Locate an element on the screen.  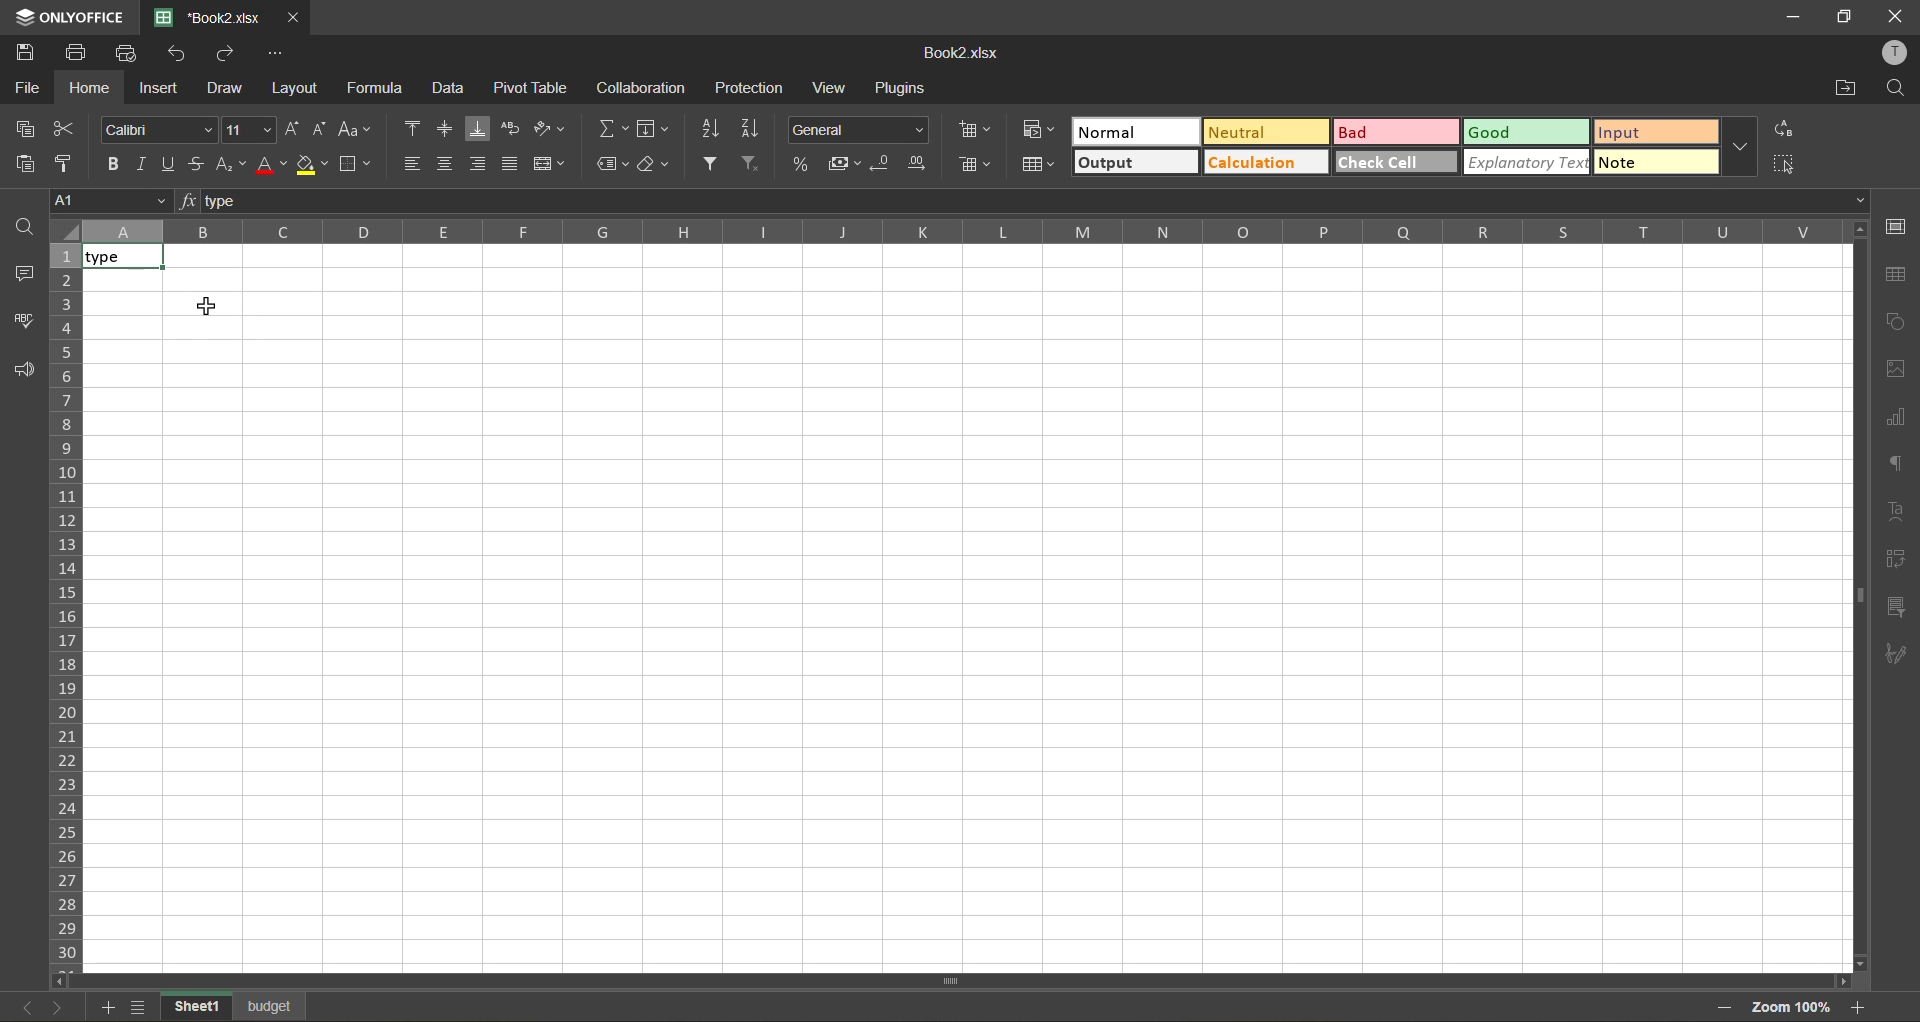
filename is located at coordinates (205, 18).